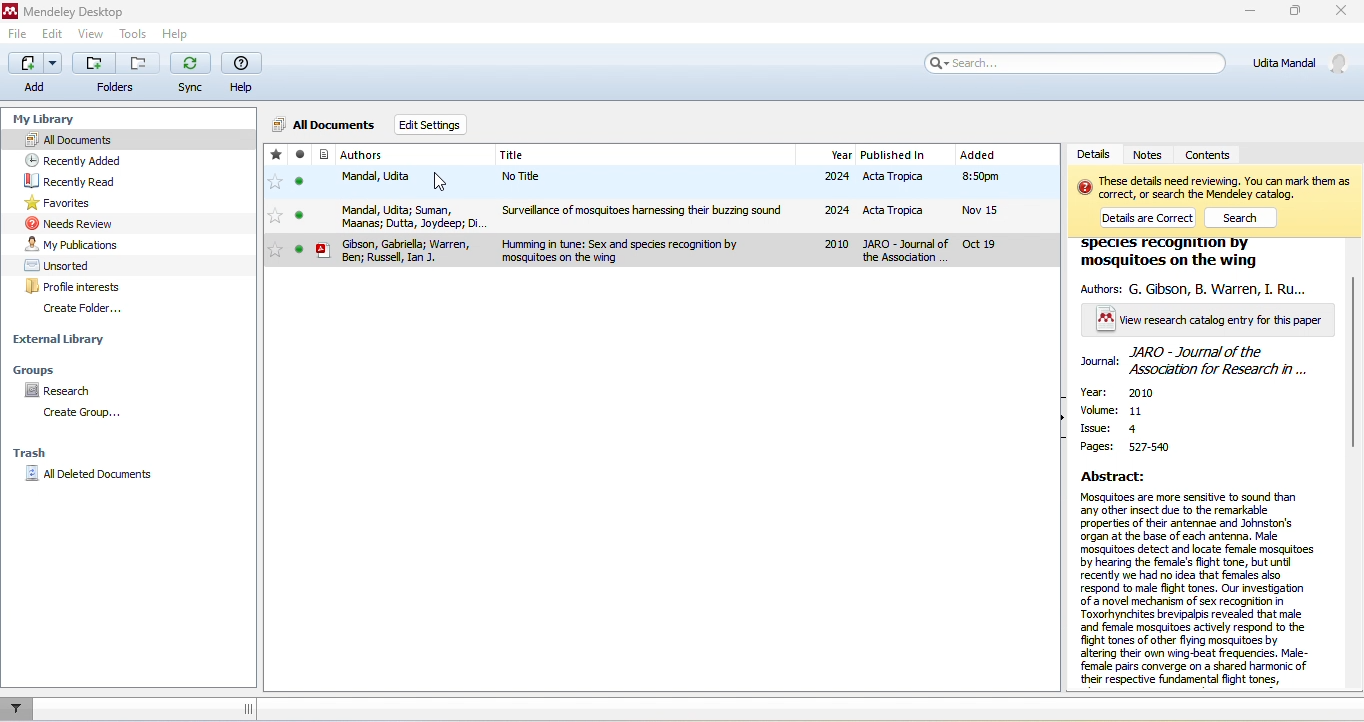 This screenshot has width=1364, height=722. What do you see at coordinates (179, 35) in the screenshot?
I see `help` at bounding box center [179, 35].